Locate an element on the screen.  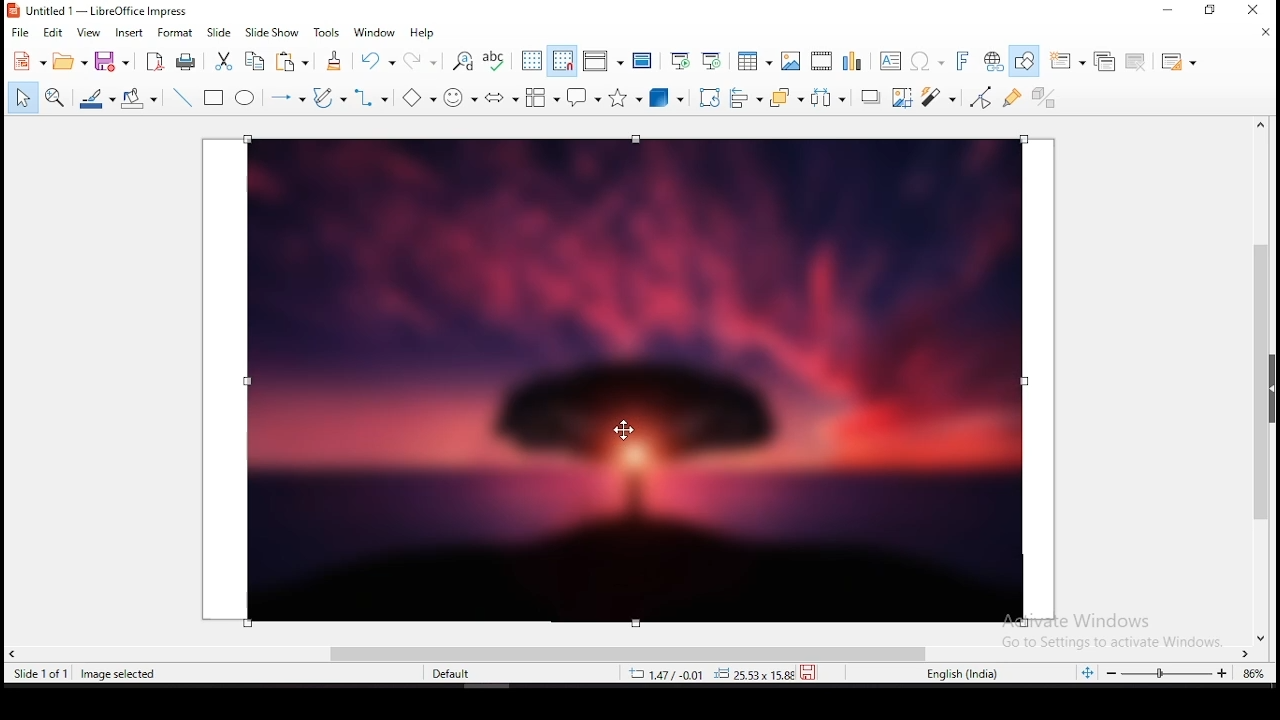
default is located at coordinates (457, 677).